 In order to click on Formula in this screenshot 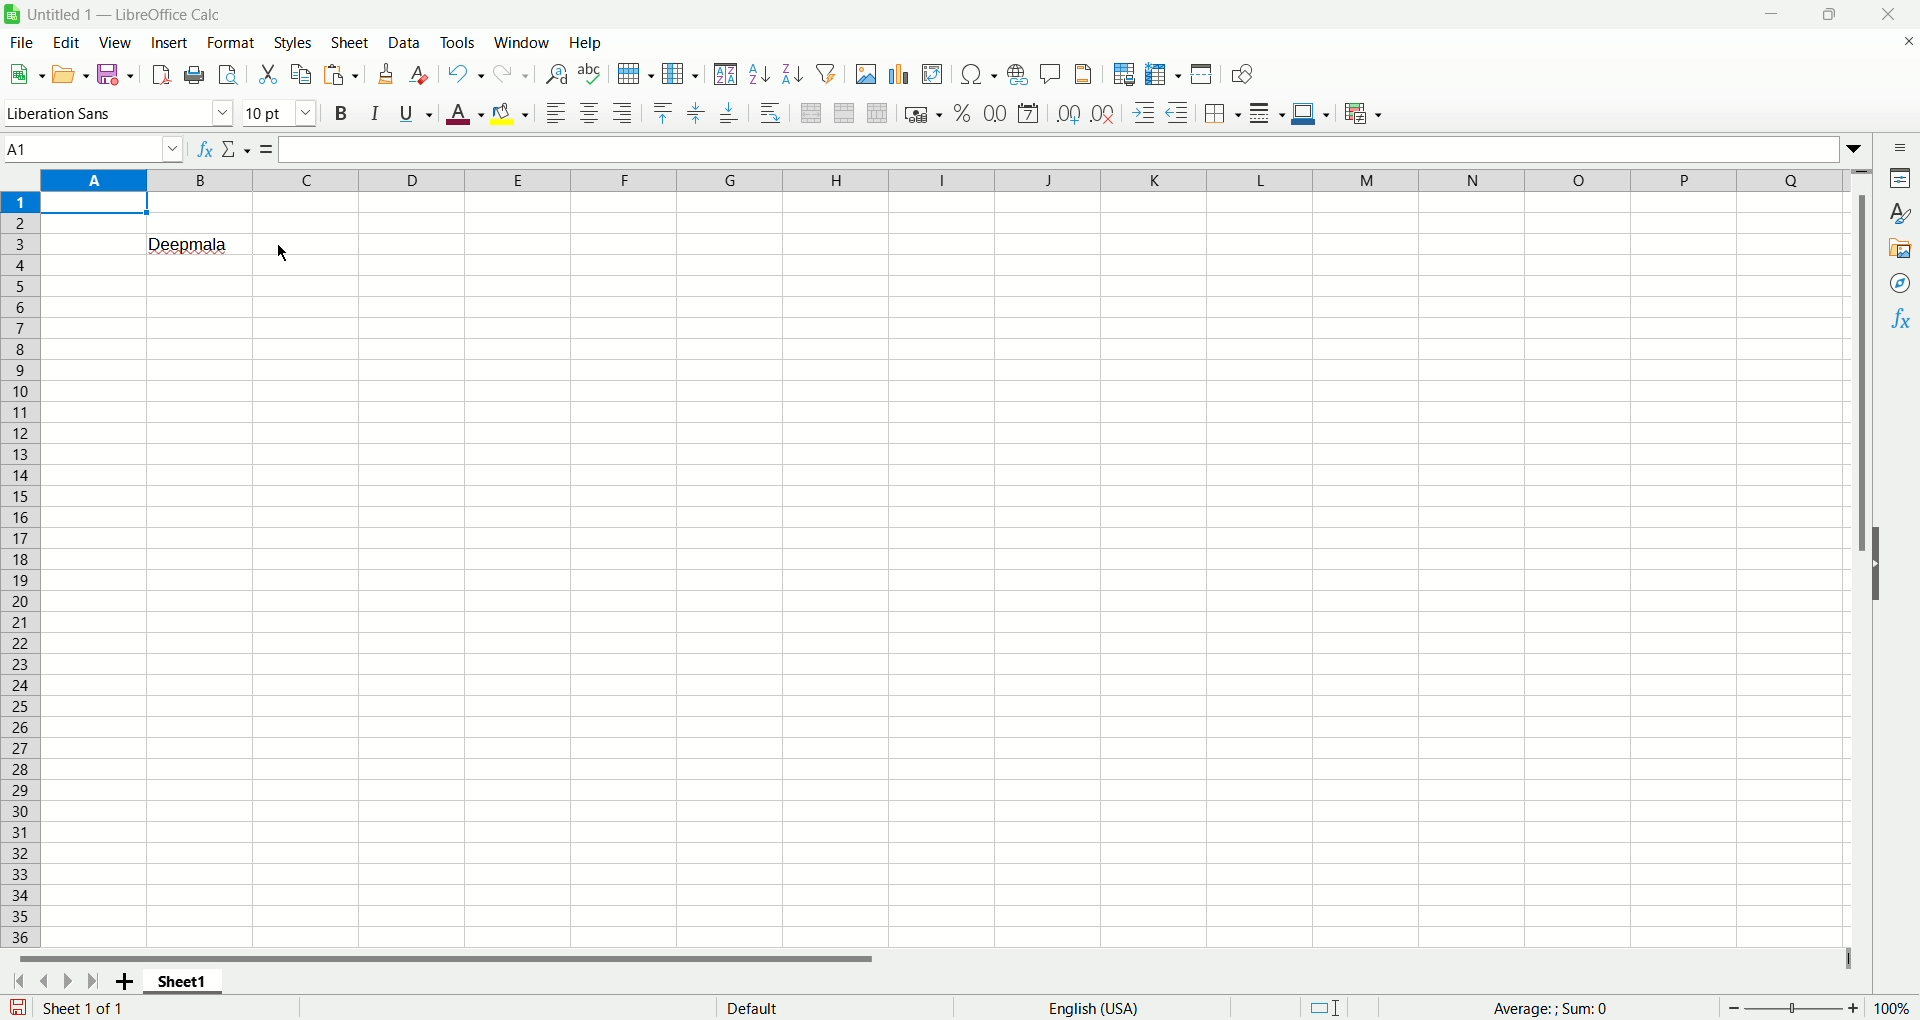, I will do `click(1550, 1008)`.